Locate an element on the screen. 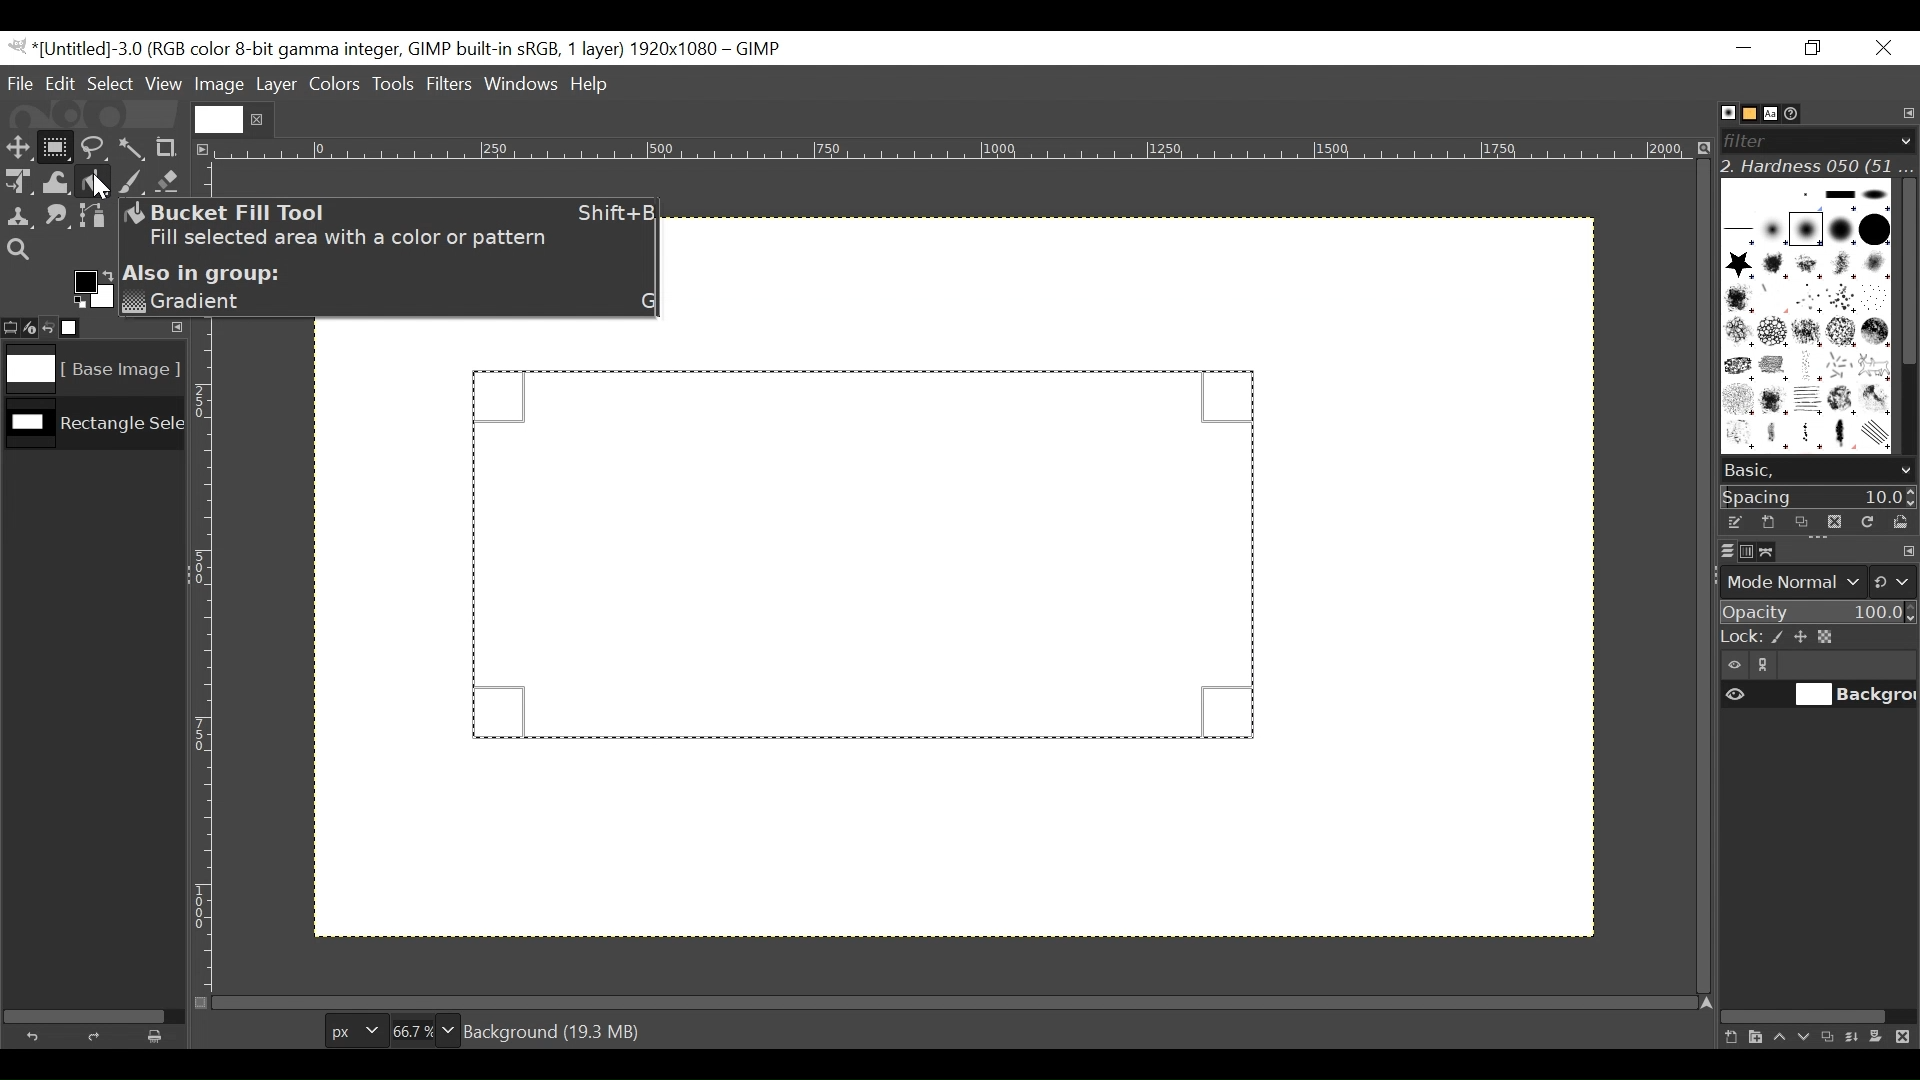 The width and height of the screenshot is (1920, 1080). Image is located at coordinates (90, 369).